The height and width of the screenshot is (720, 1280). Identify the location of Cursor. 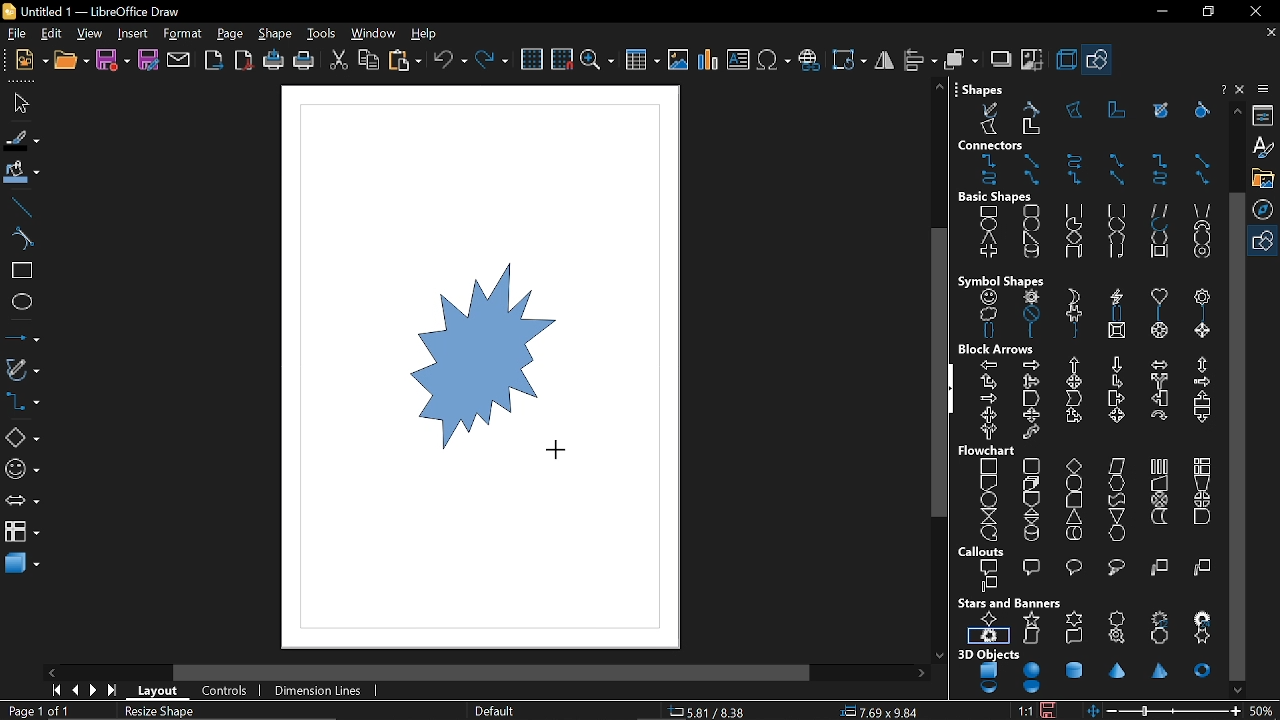
(560, 450).